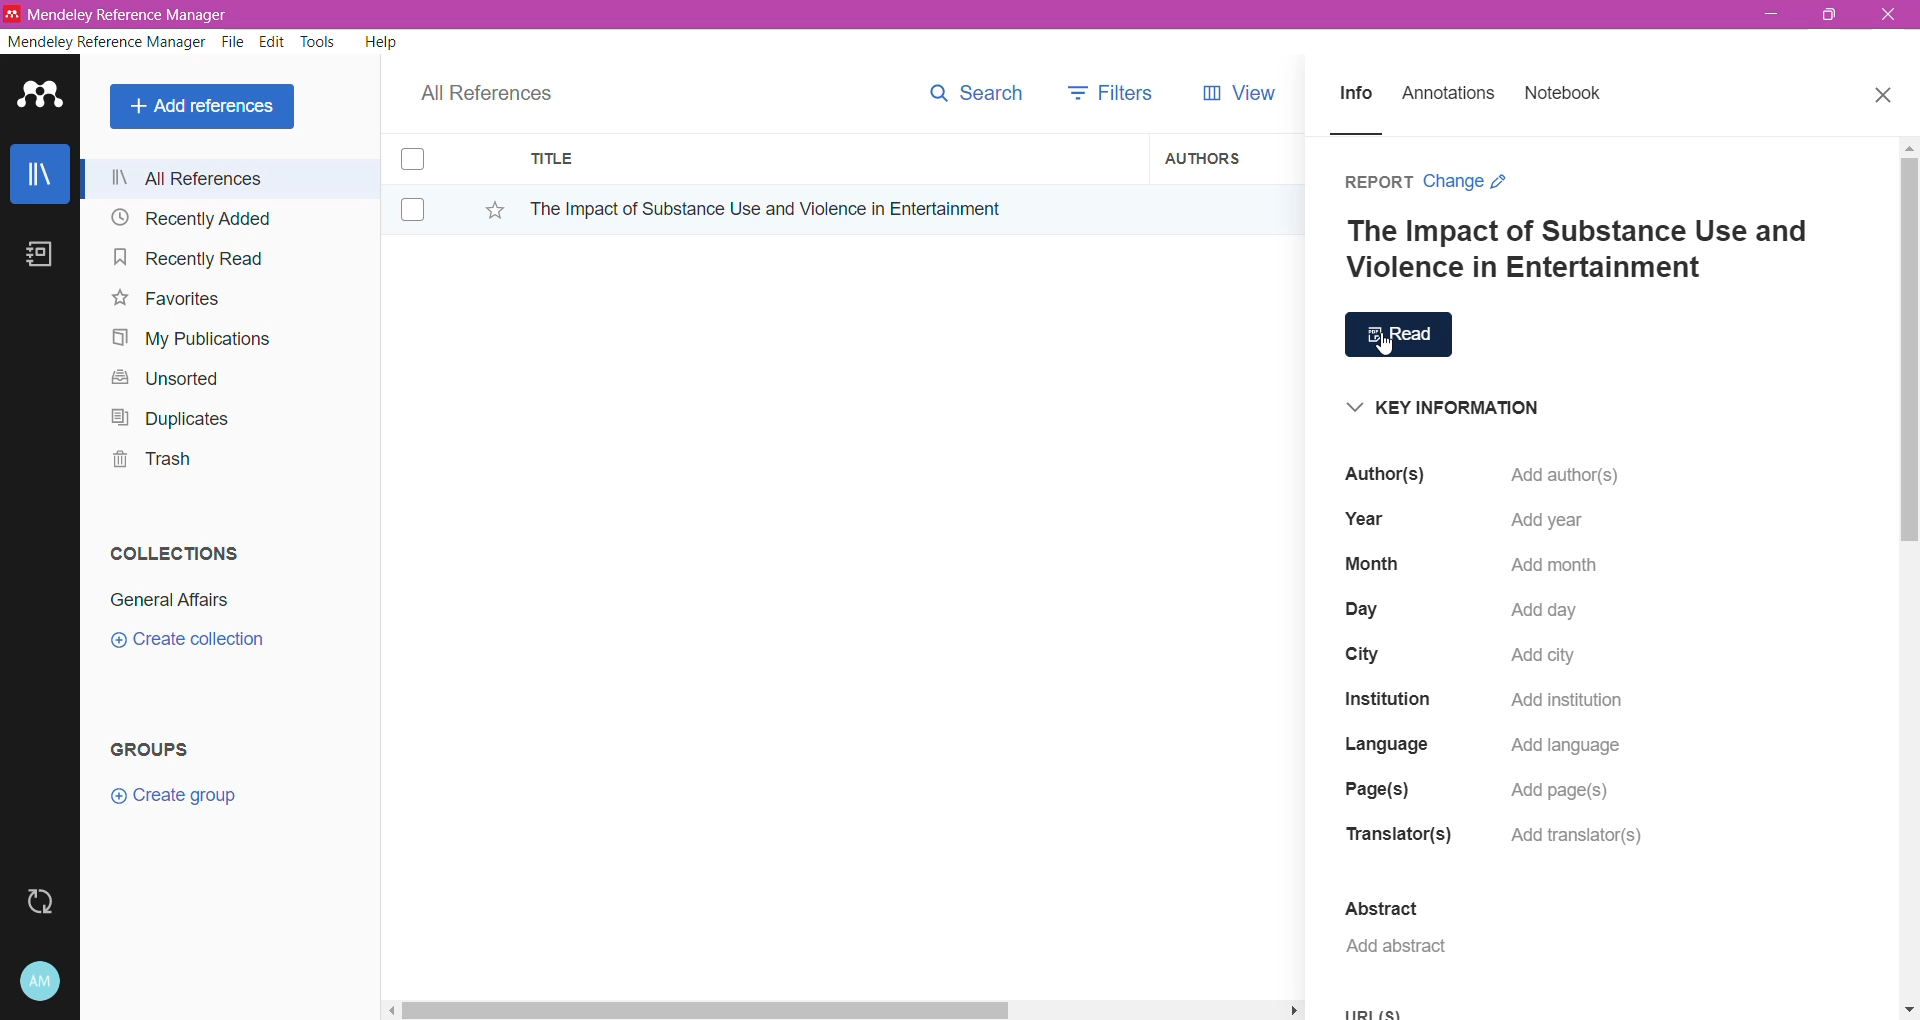 Image resolution: width=1920 pixels, height=1020 pixels. Describe the element at coordinates (236, 42) in the screenshot. I see `File` at that location.